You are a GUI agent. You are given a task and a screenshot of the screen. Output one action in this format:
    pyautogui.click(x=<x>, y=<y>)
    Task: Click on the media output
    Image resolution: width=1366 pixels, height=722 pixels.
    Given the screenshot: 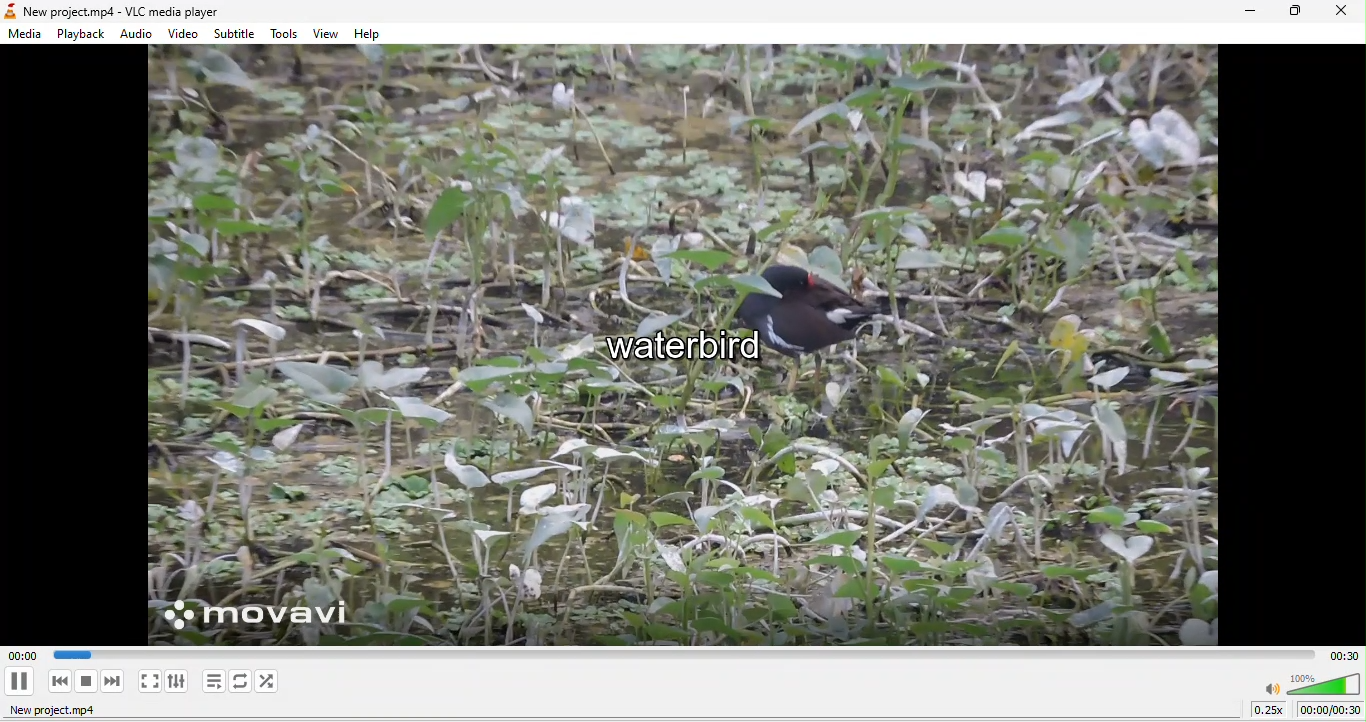 What is the action you would take?
    pyautogui.click(x=676, y=346)
    